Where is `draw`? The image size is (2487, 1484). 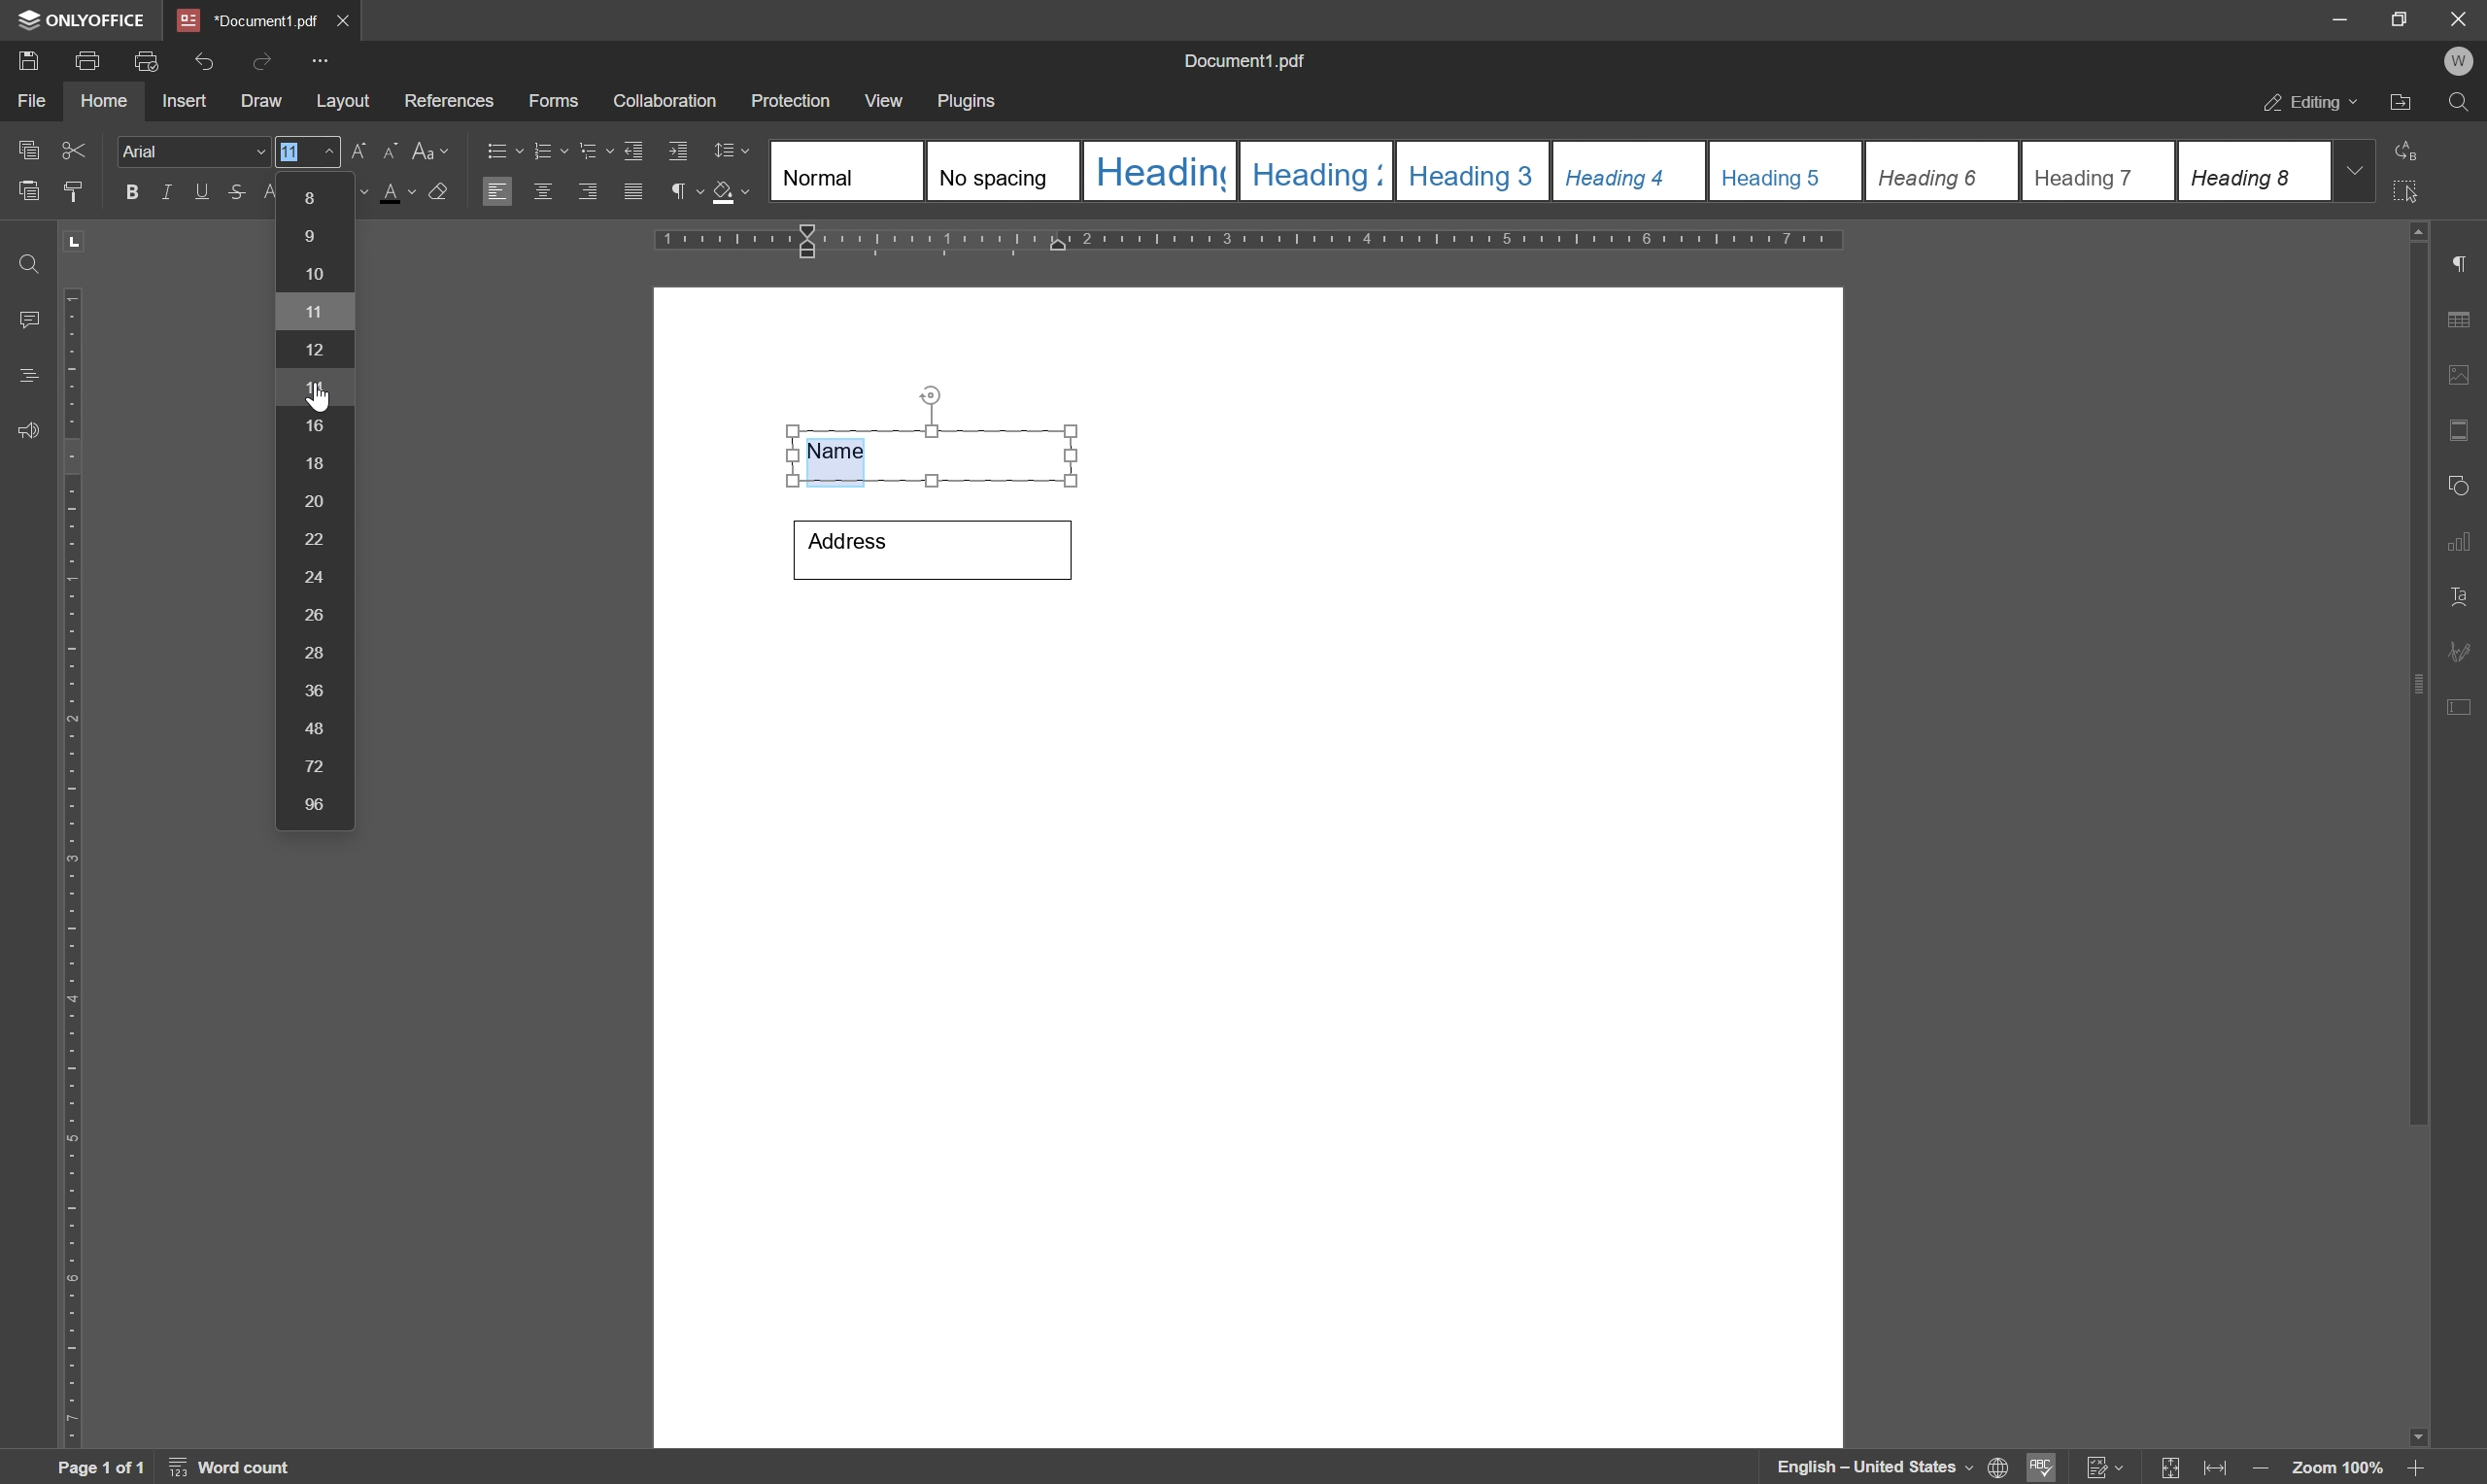 draw is located at coordinates (261, 103).